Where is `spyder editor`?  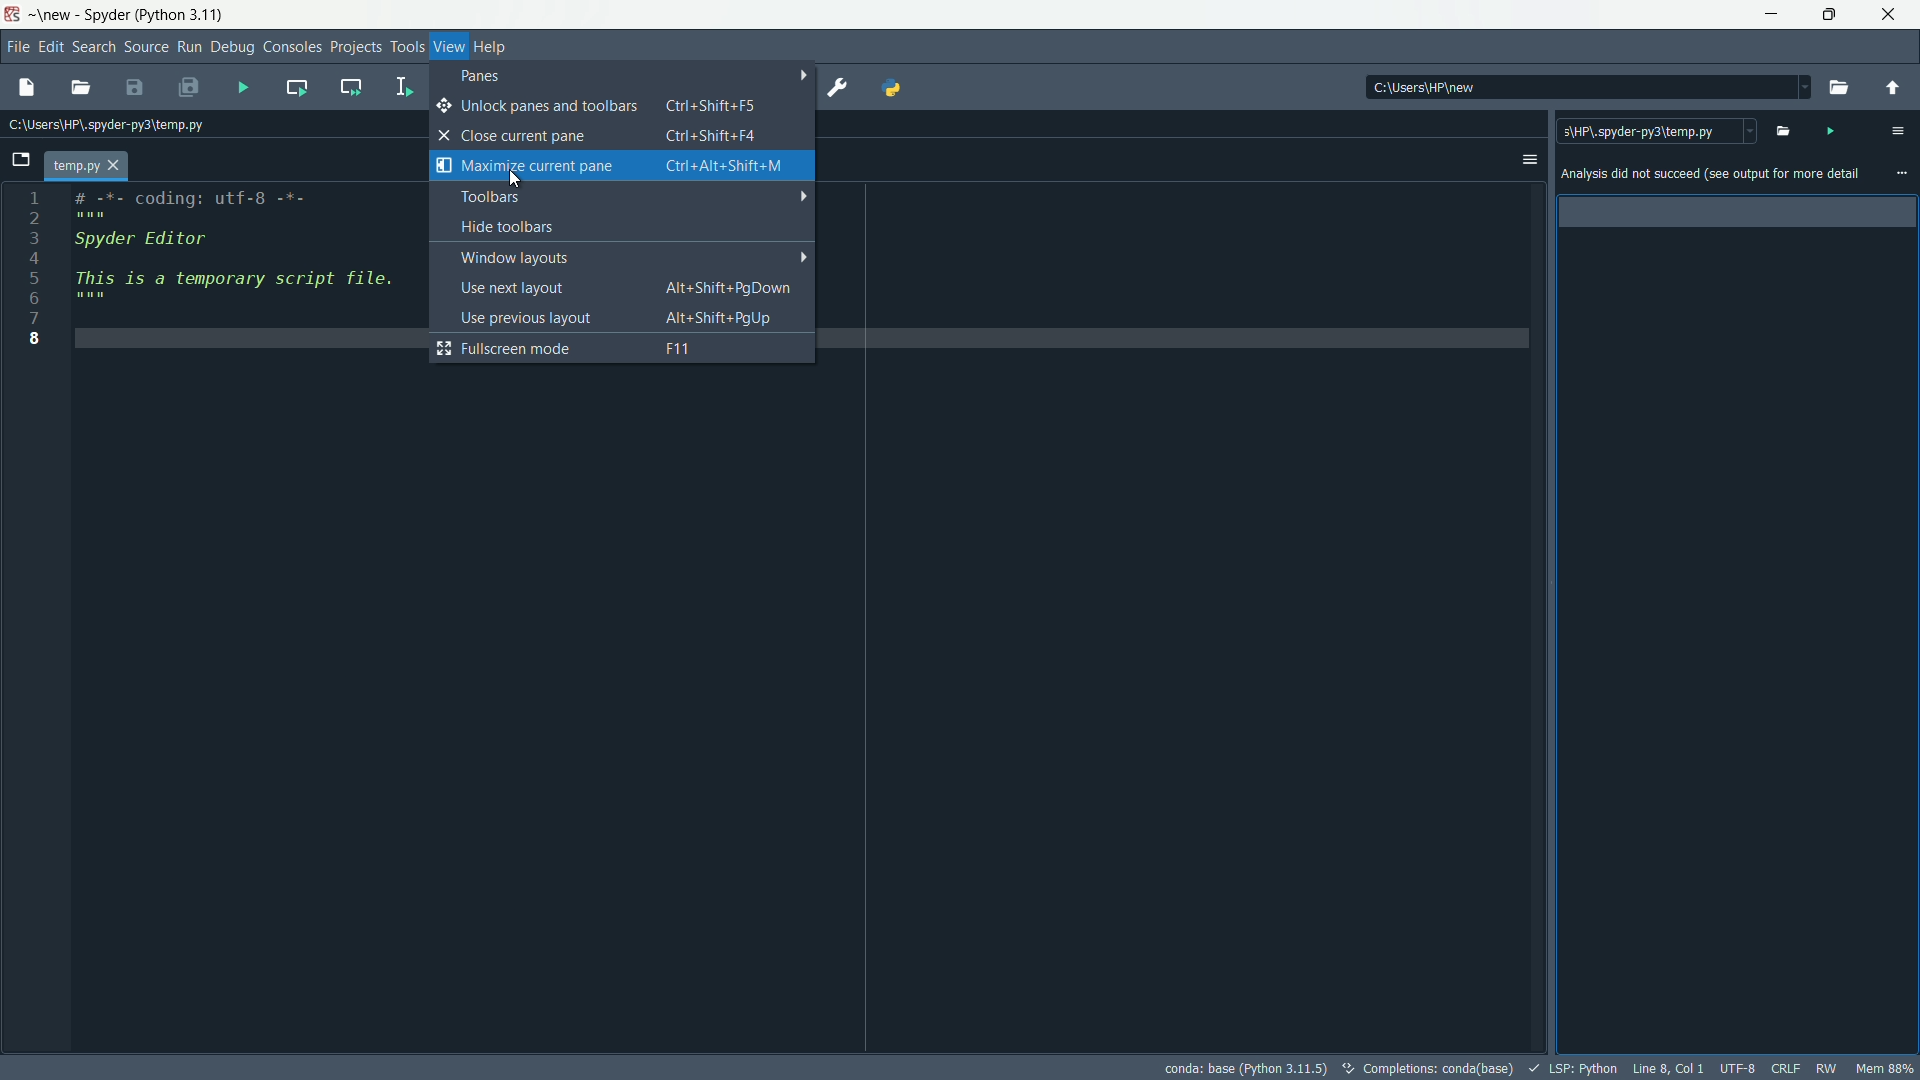
spyder editor is located at coordinates (147, 244).